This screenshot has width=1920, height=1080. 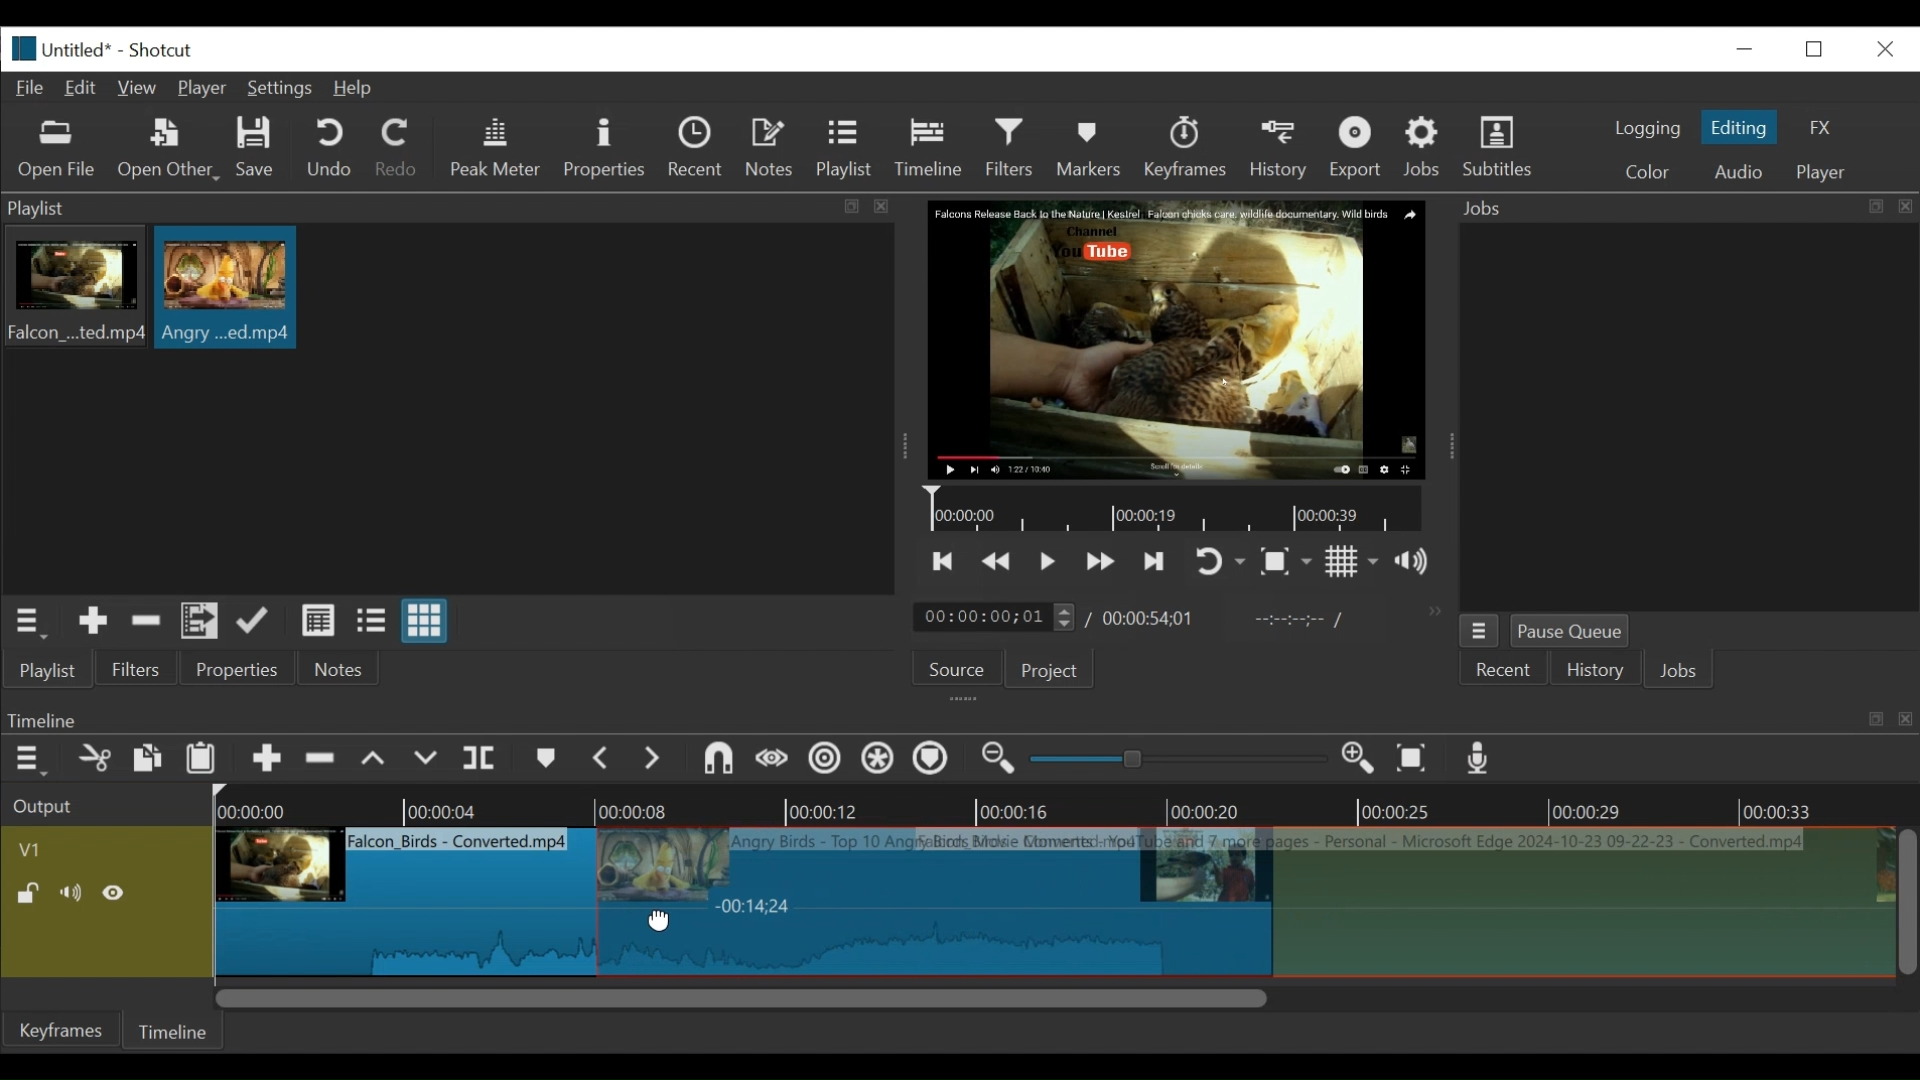 I want to click on current duration, so click(x=997, y=618).